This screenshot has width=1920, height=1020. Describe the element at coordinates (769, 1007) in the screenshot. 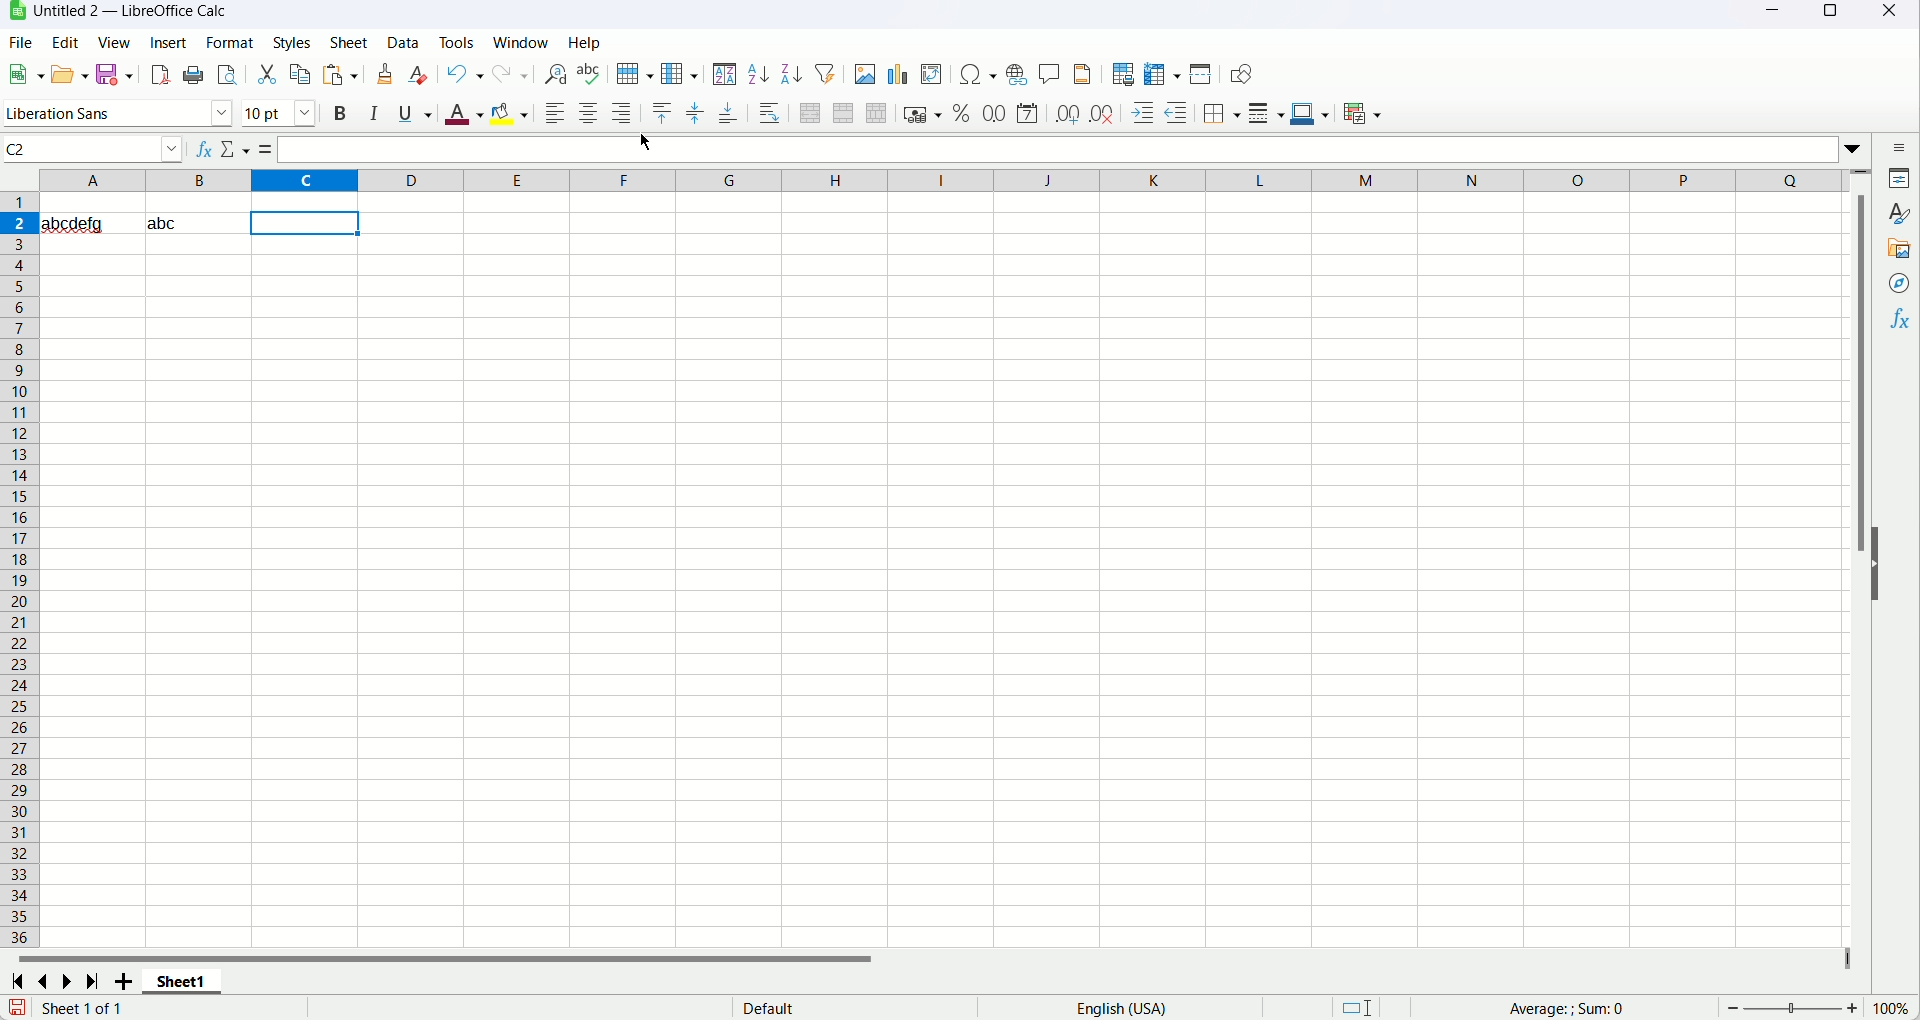

I see `default` at that location.